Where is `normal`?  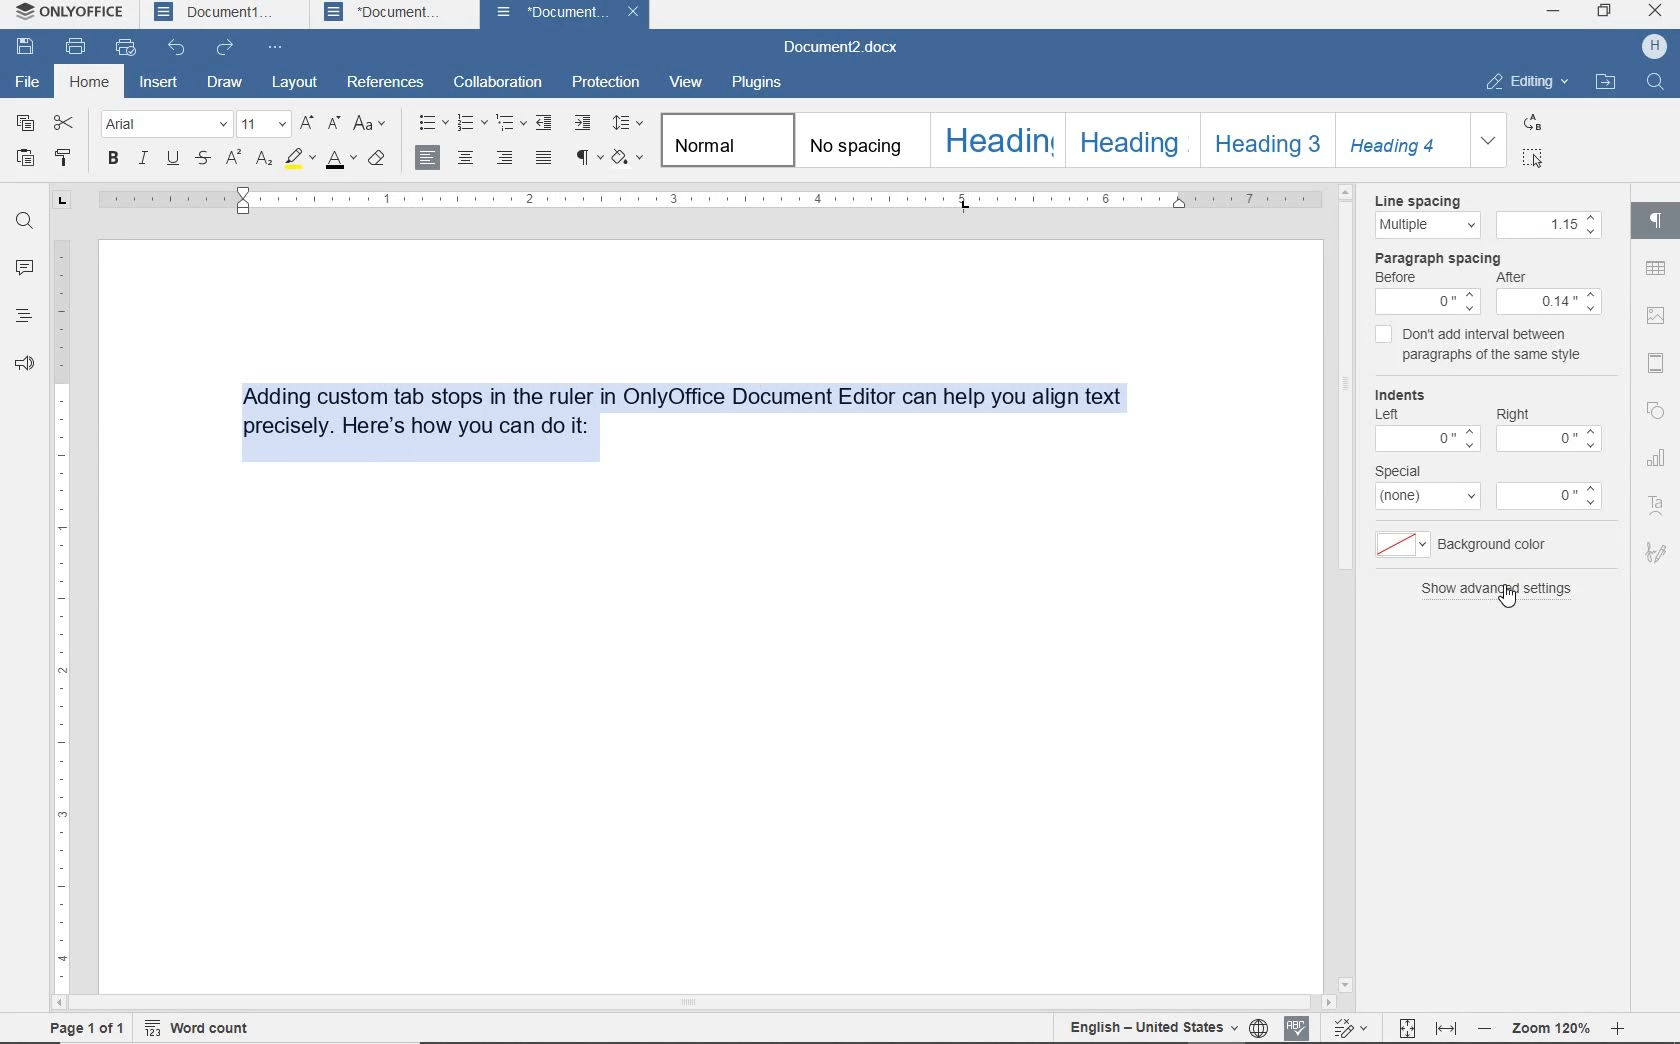 normal is located at coordinates (724, 140).